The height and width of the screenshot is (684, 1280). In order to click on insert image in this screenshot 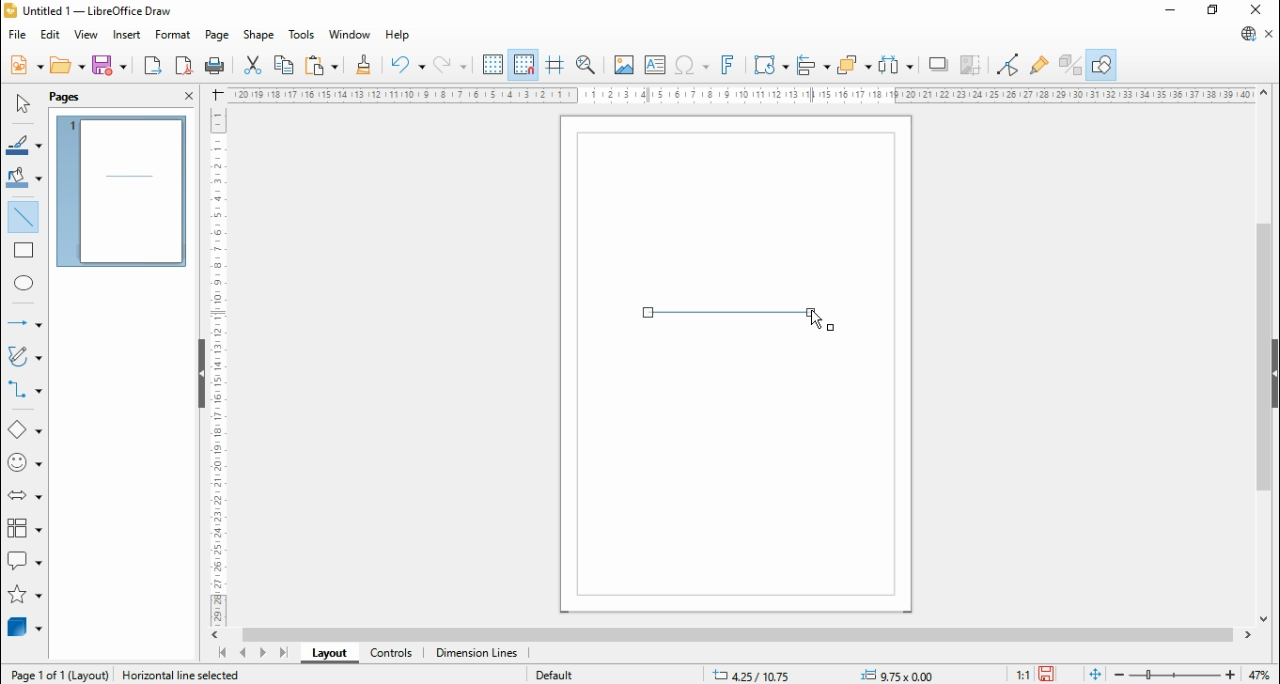, I will do `click(623, 64)`.